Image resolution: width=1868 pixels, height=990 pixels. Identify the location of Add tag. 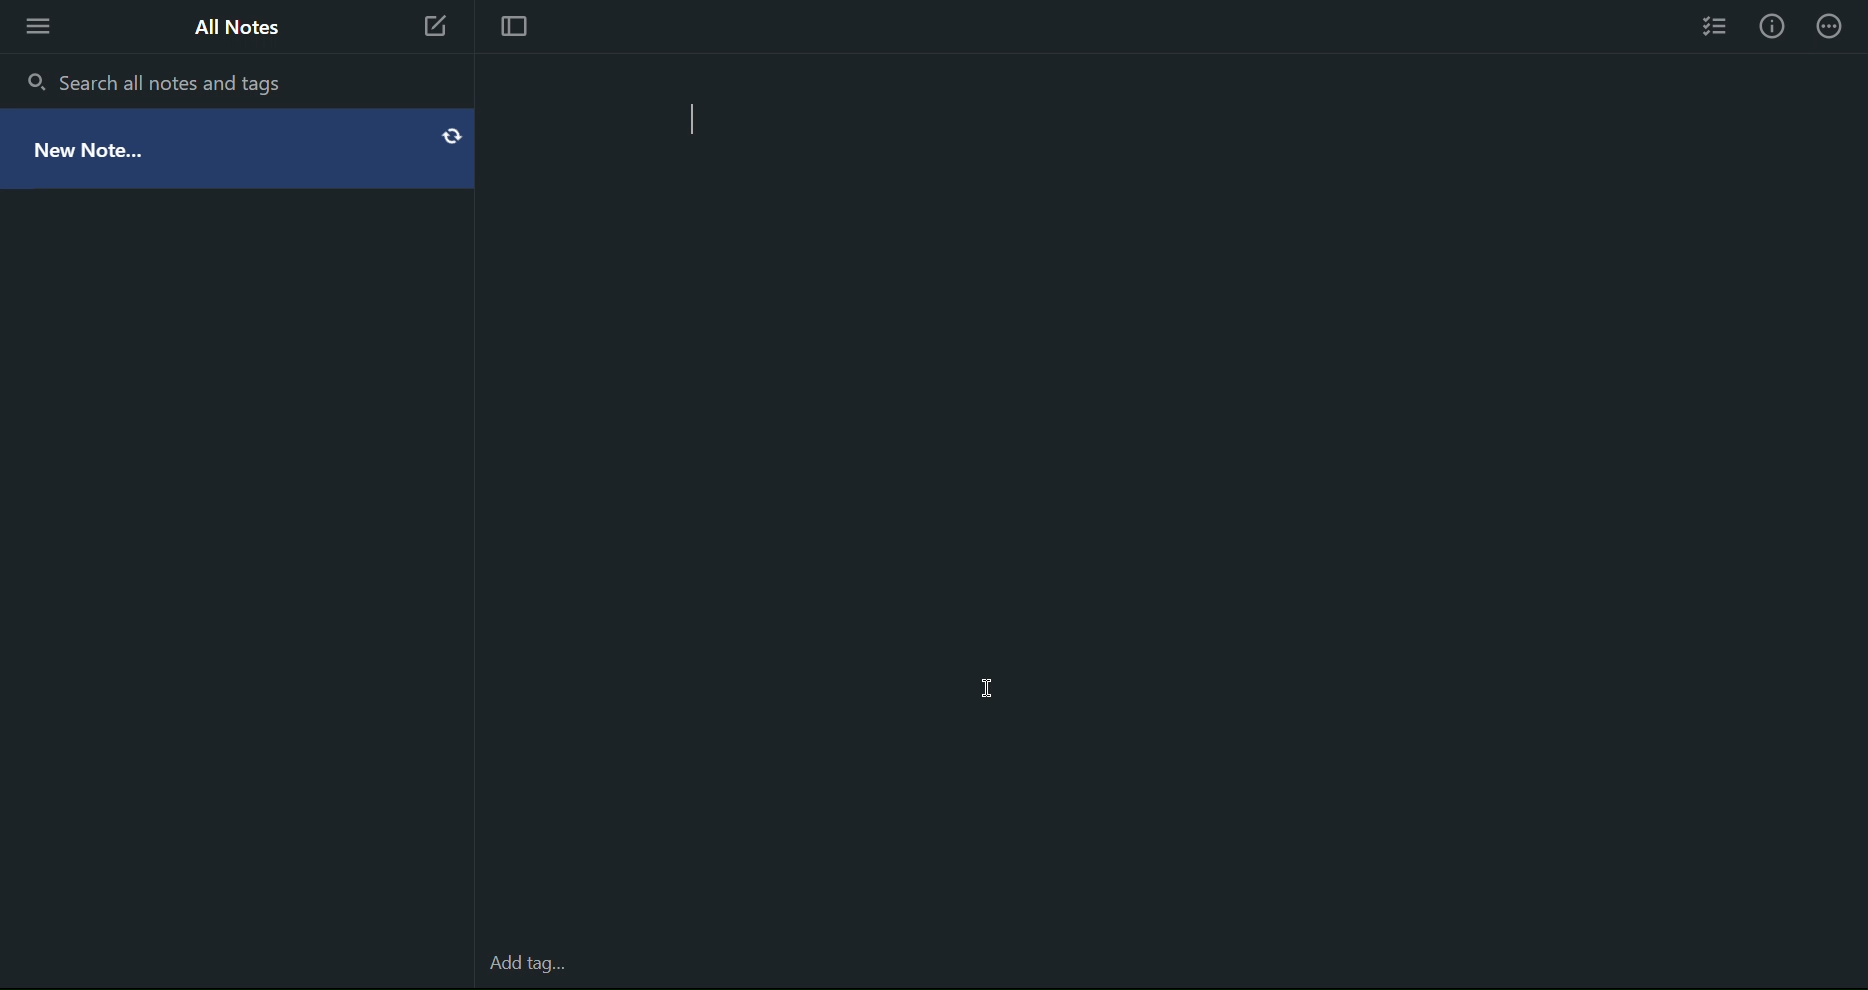
(532, 968).